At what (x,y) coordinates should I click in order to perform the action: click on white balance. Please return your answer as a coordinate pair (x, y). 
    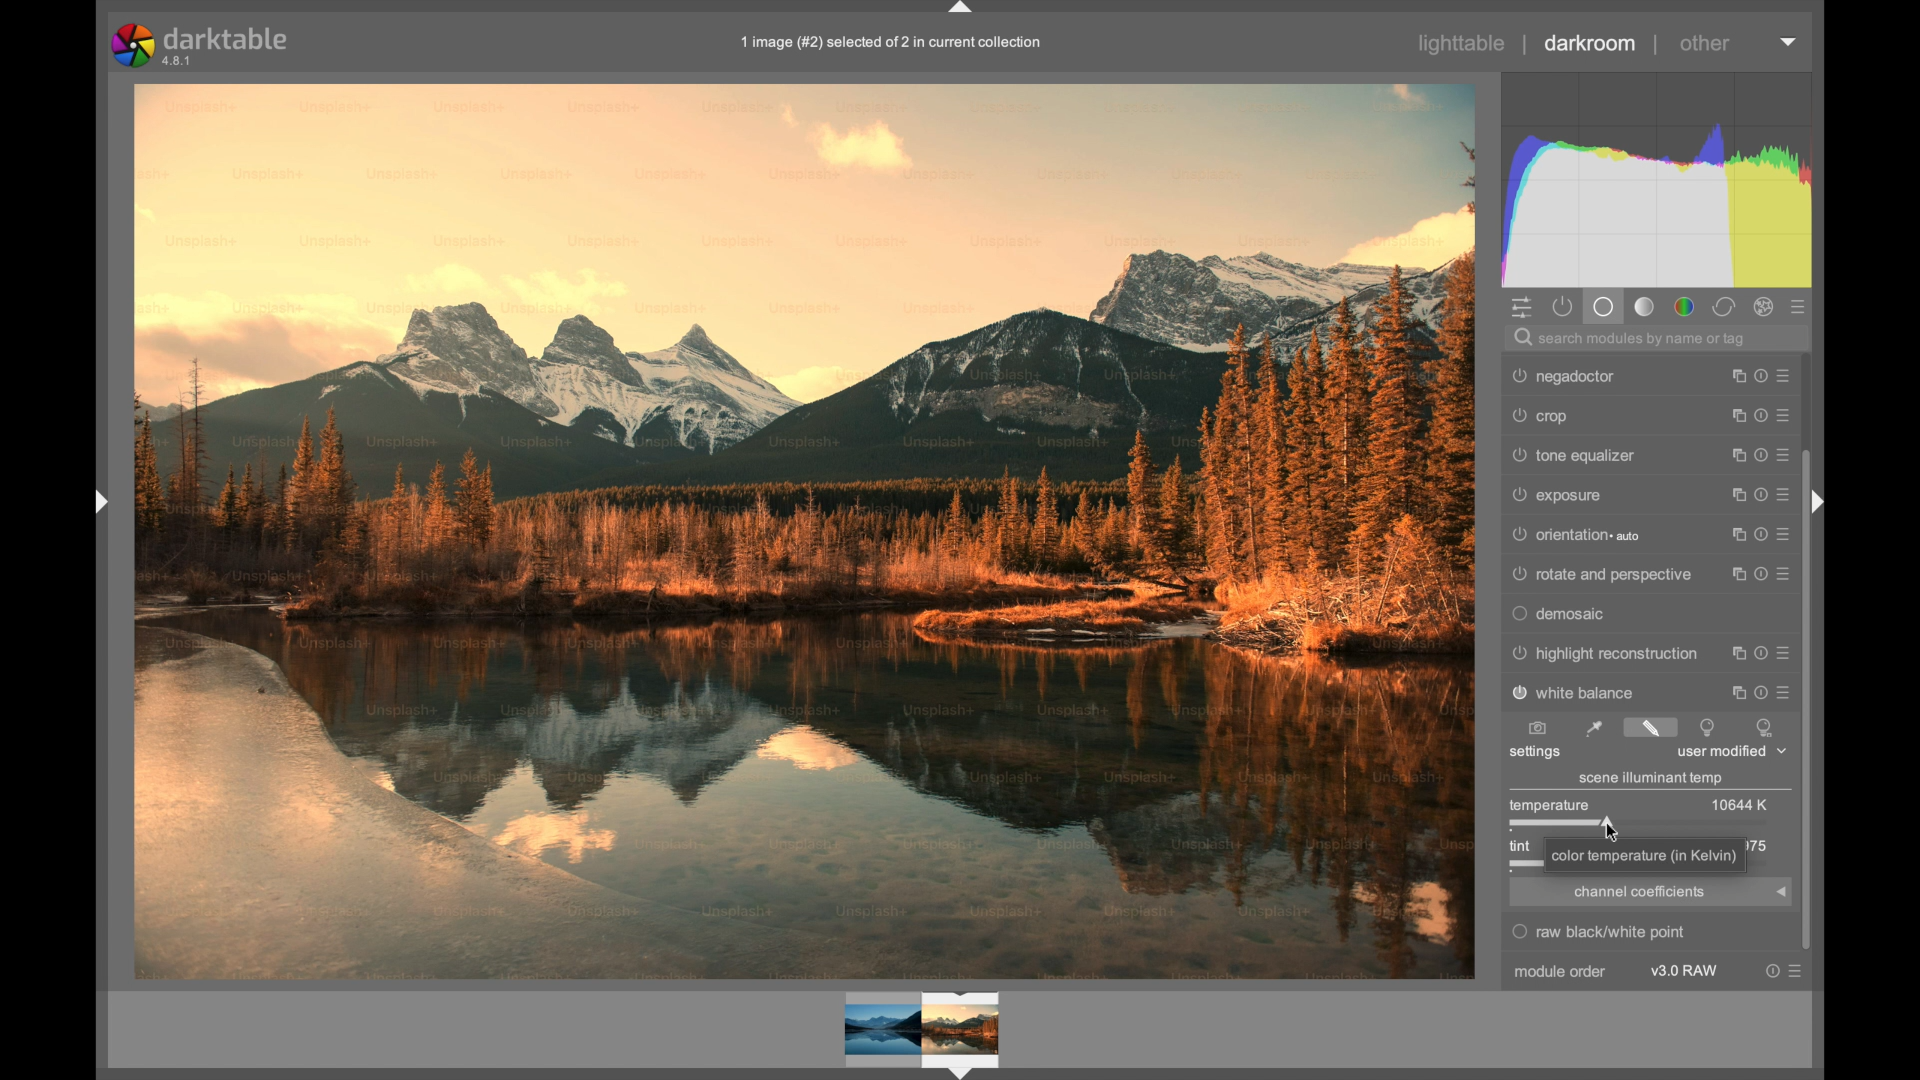
    Looking at the image, I should click on (1572, 692).